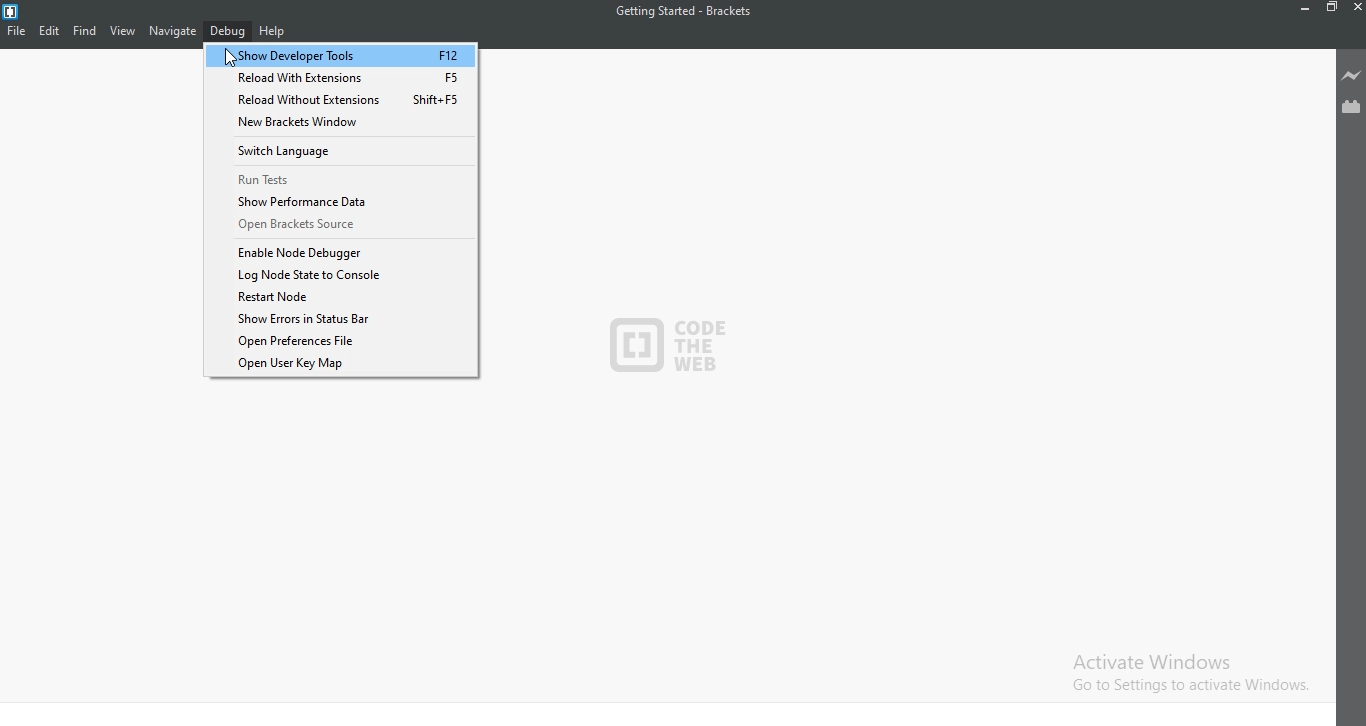 This screenshot has height=726, width=1366. Describe the element at coordinates (228, 31) in the screenshot. I see `Debug` at that location.